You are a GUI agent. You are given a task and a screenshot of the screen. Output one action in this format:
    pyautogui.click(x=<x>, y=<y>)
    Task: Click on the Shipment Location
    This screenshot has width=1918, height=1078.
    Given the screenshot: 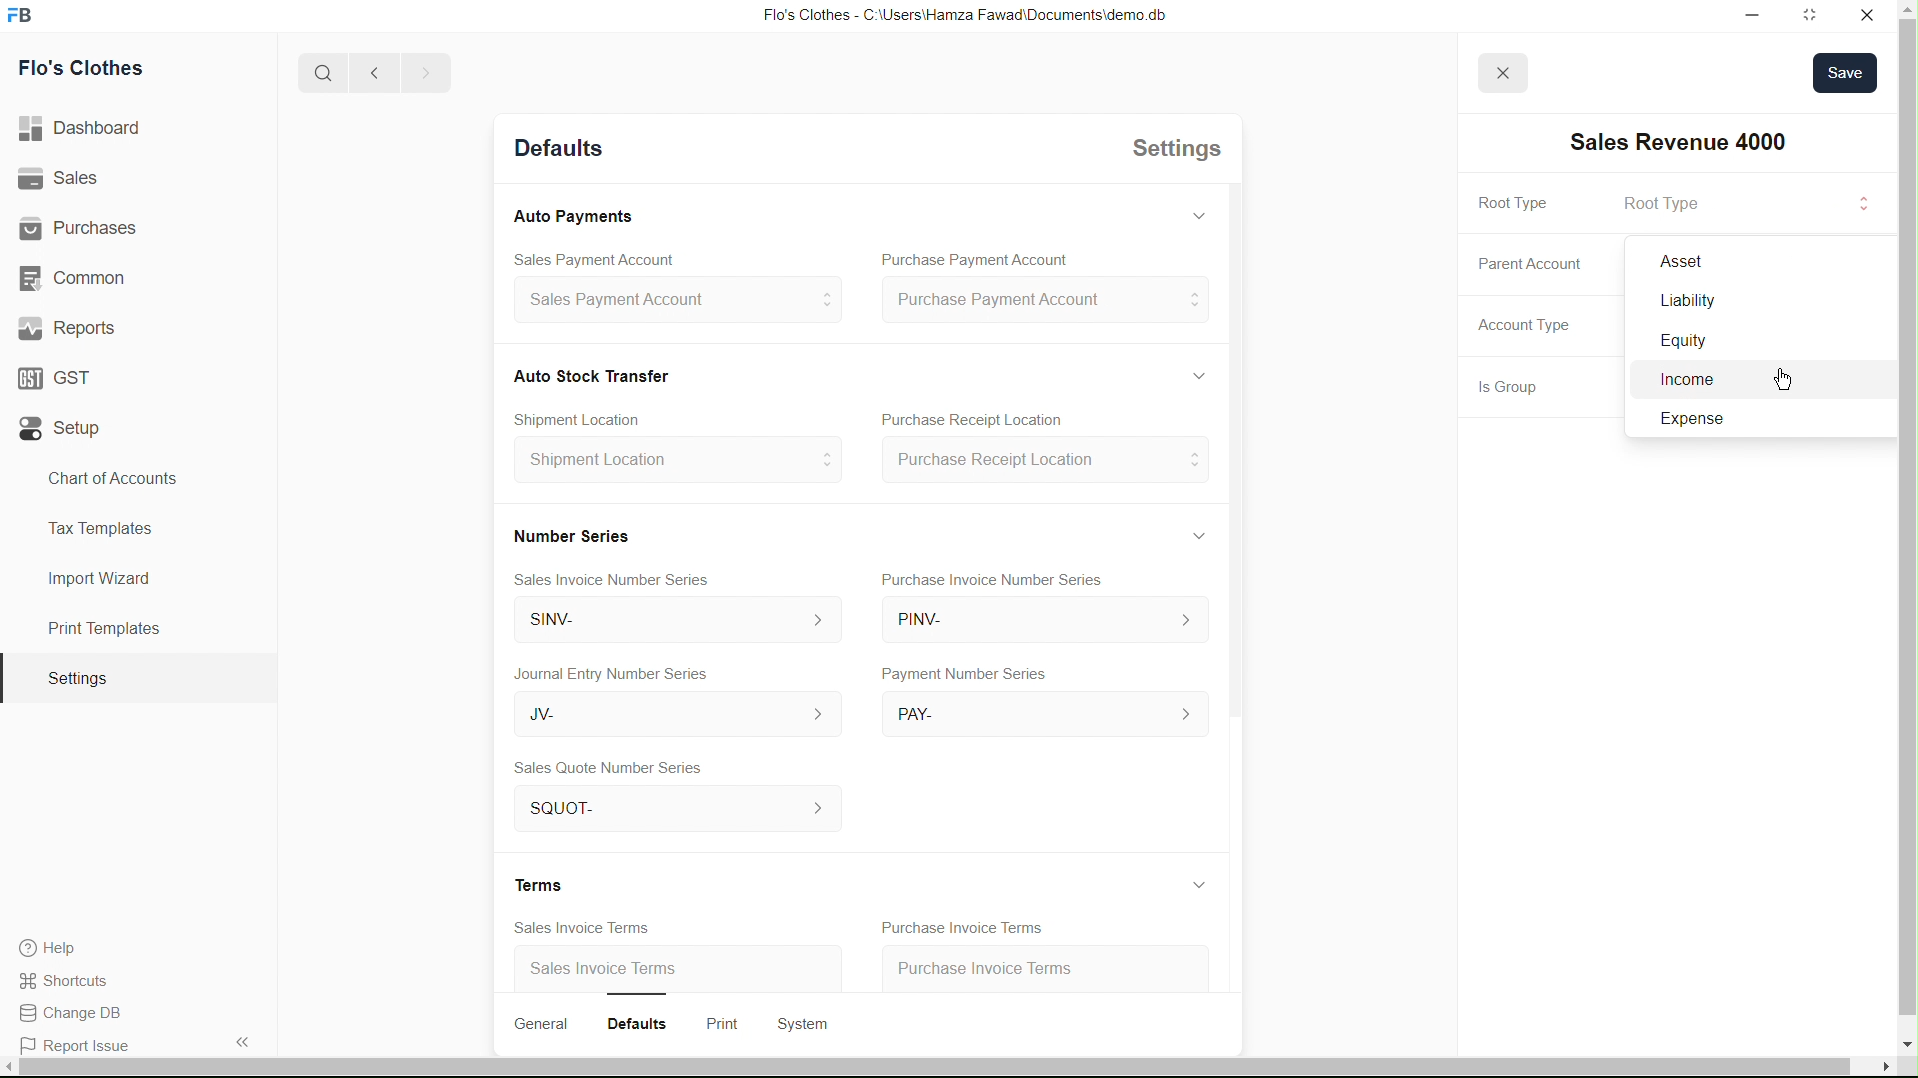 What is the action you would take?
    pyautogui.click(x=686, y=467)
    